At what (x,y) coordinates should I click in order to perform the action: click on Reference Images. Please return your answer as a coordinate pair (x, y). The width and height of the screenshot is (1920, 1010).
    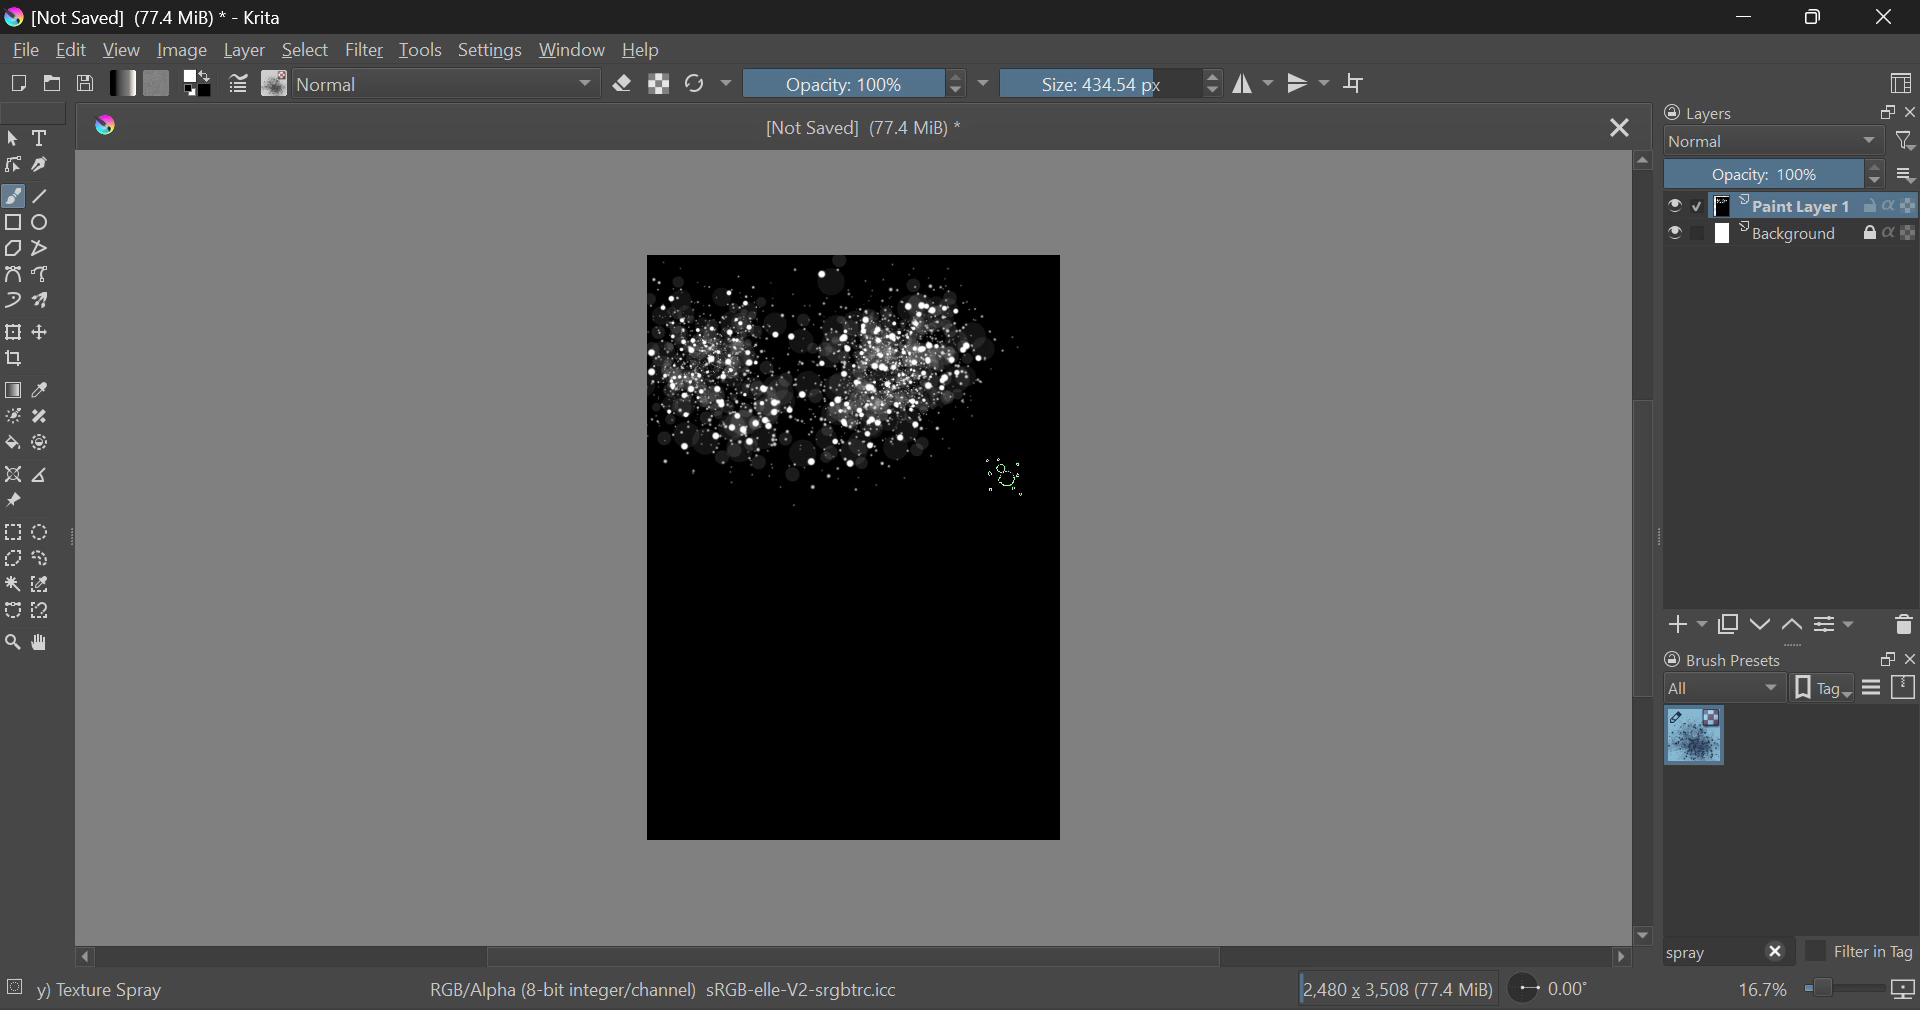
    Looking at the image, I should click on (12, 501).